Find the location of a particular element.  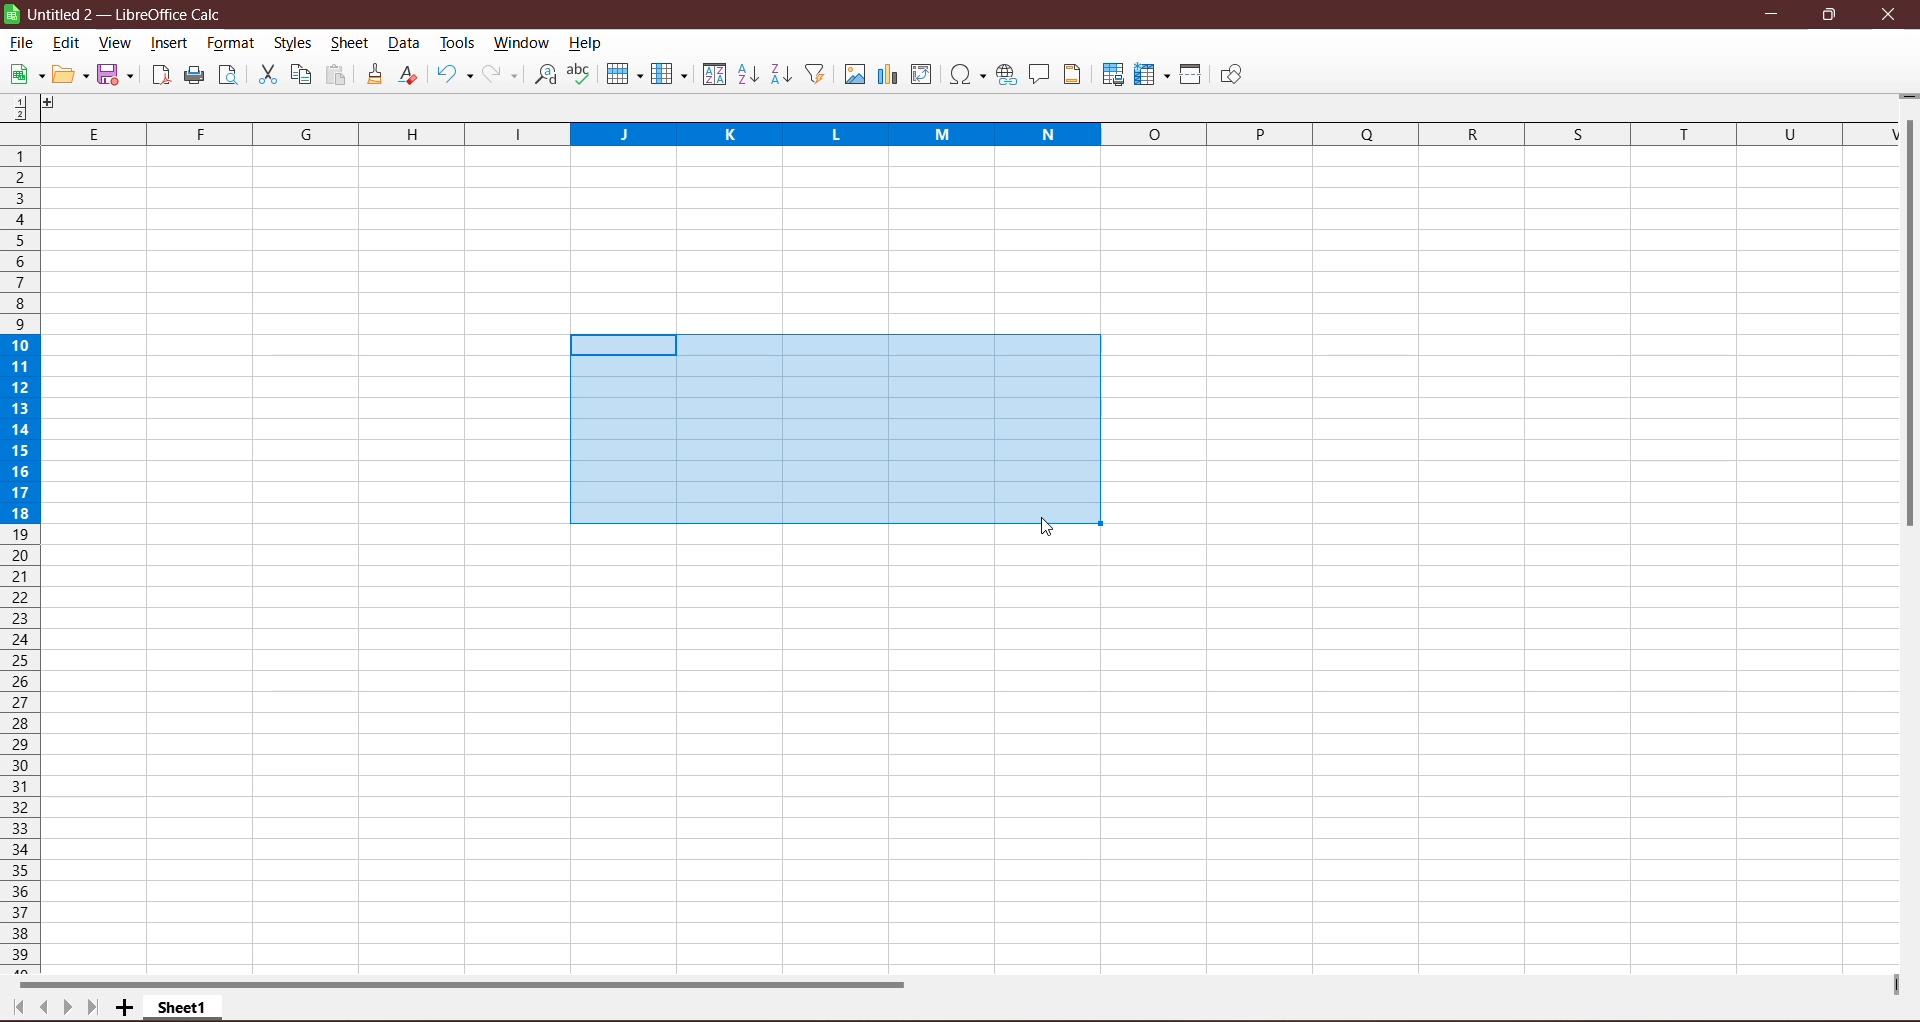

Sort is located at coordinates (712, 74).